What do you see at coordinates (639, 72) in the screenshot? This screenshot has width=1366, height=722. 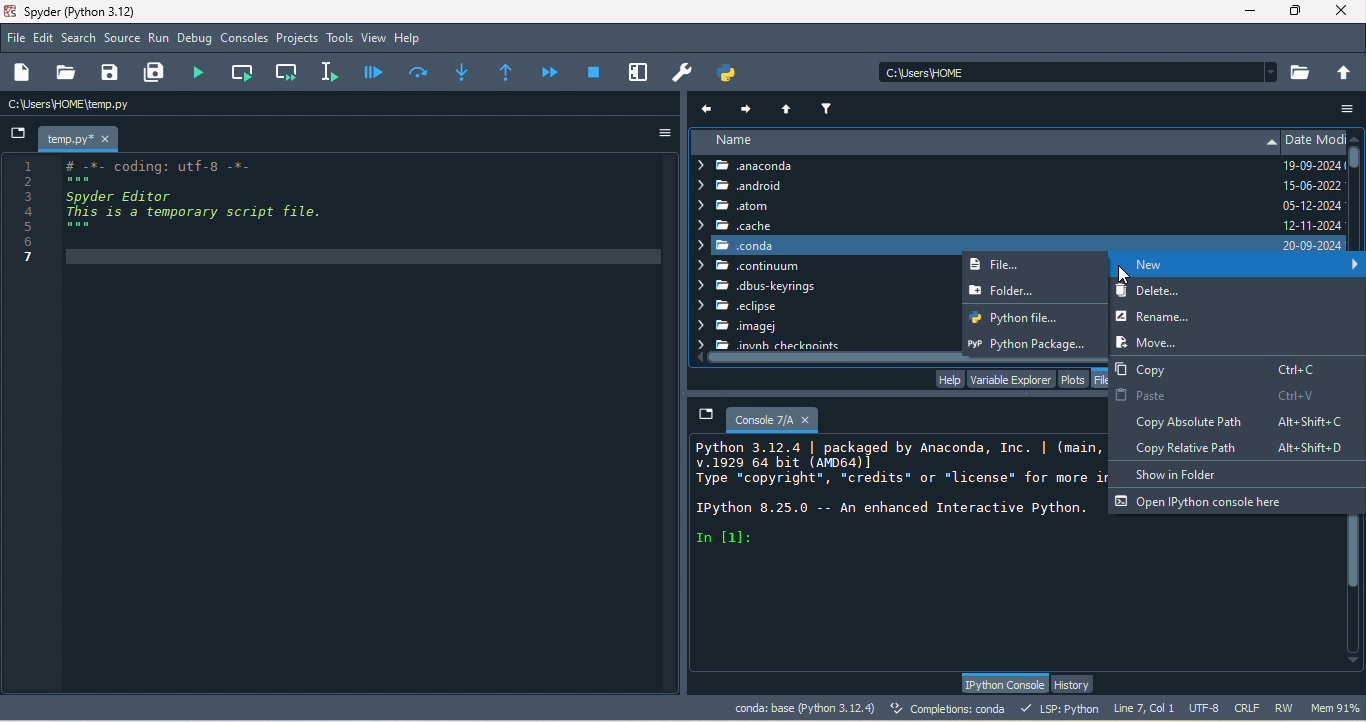 I see `maximize current pane` at bounding box center [639, 72].